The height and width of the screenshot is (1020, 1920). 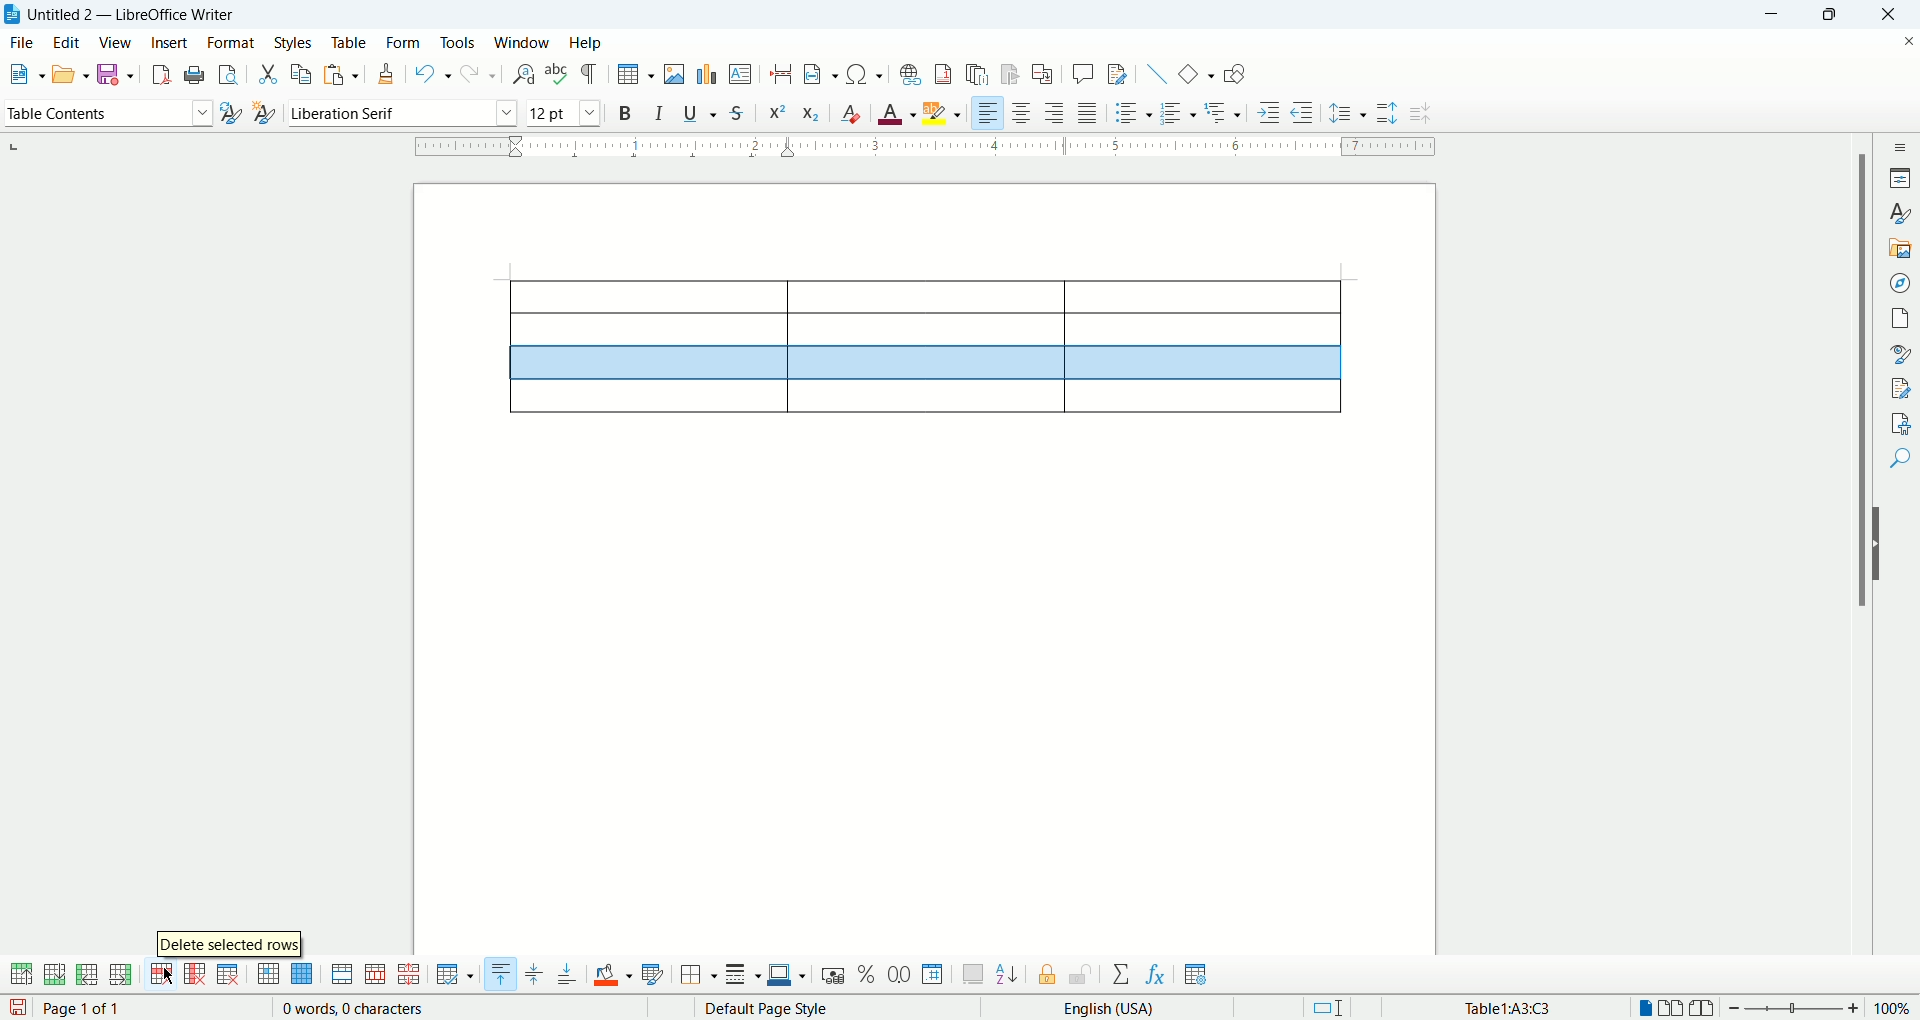 What do you see at coordinates (343, 976) in the screenshot?
I see `merge cells` at bounding box center [343, 976].